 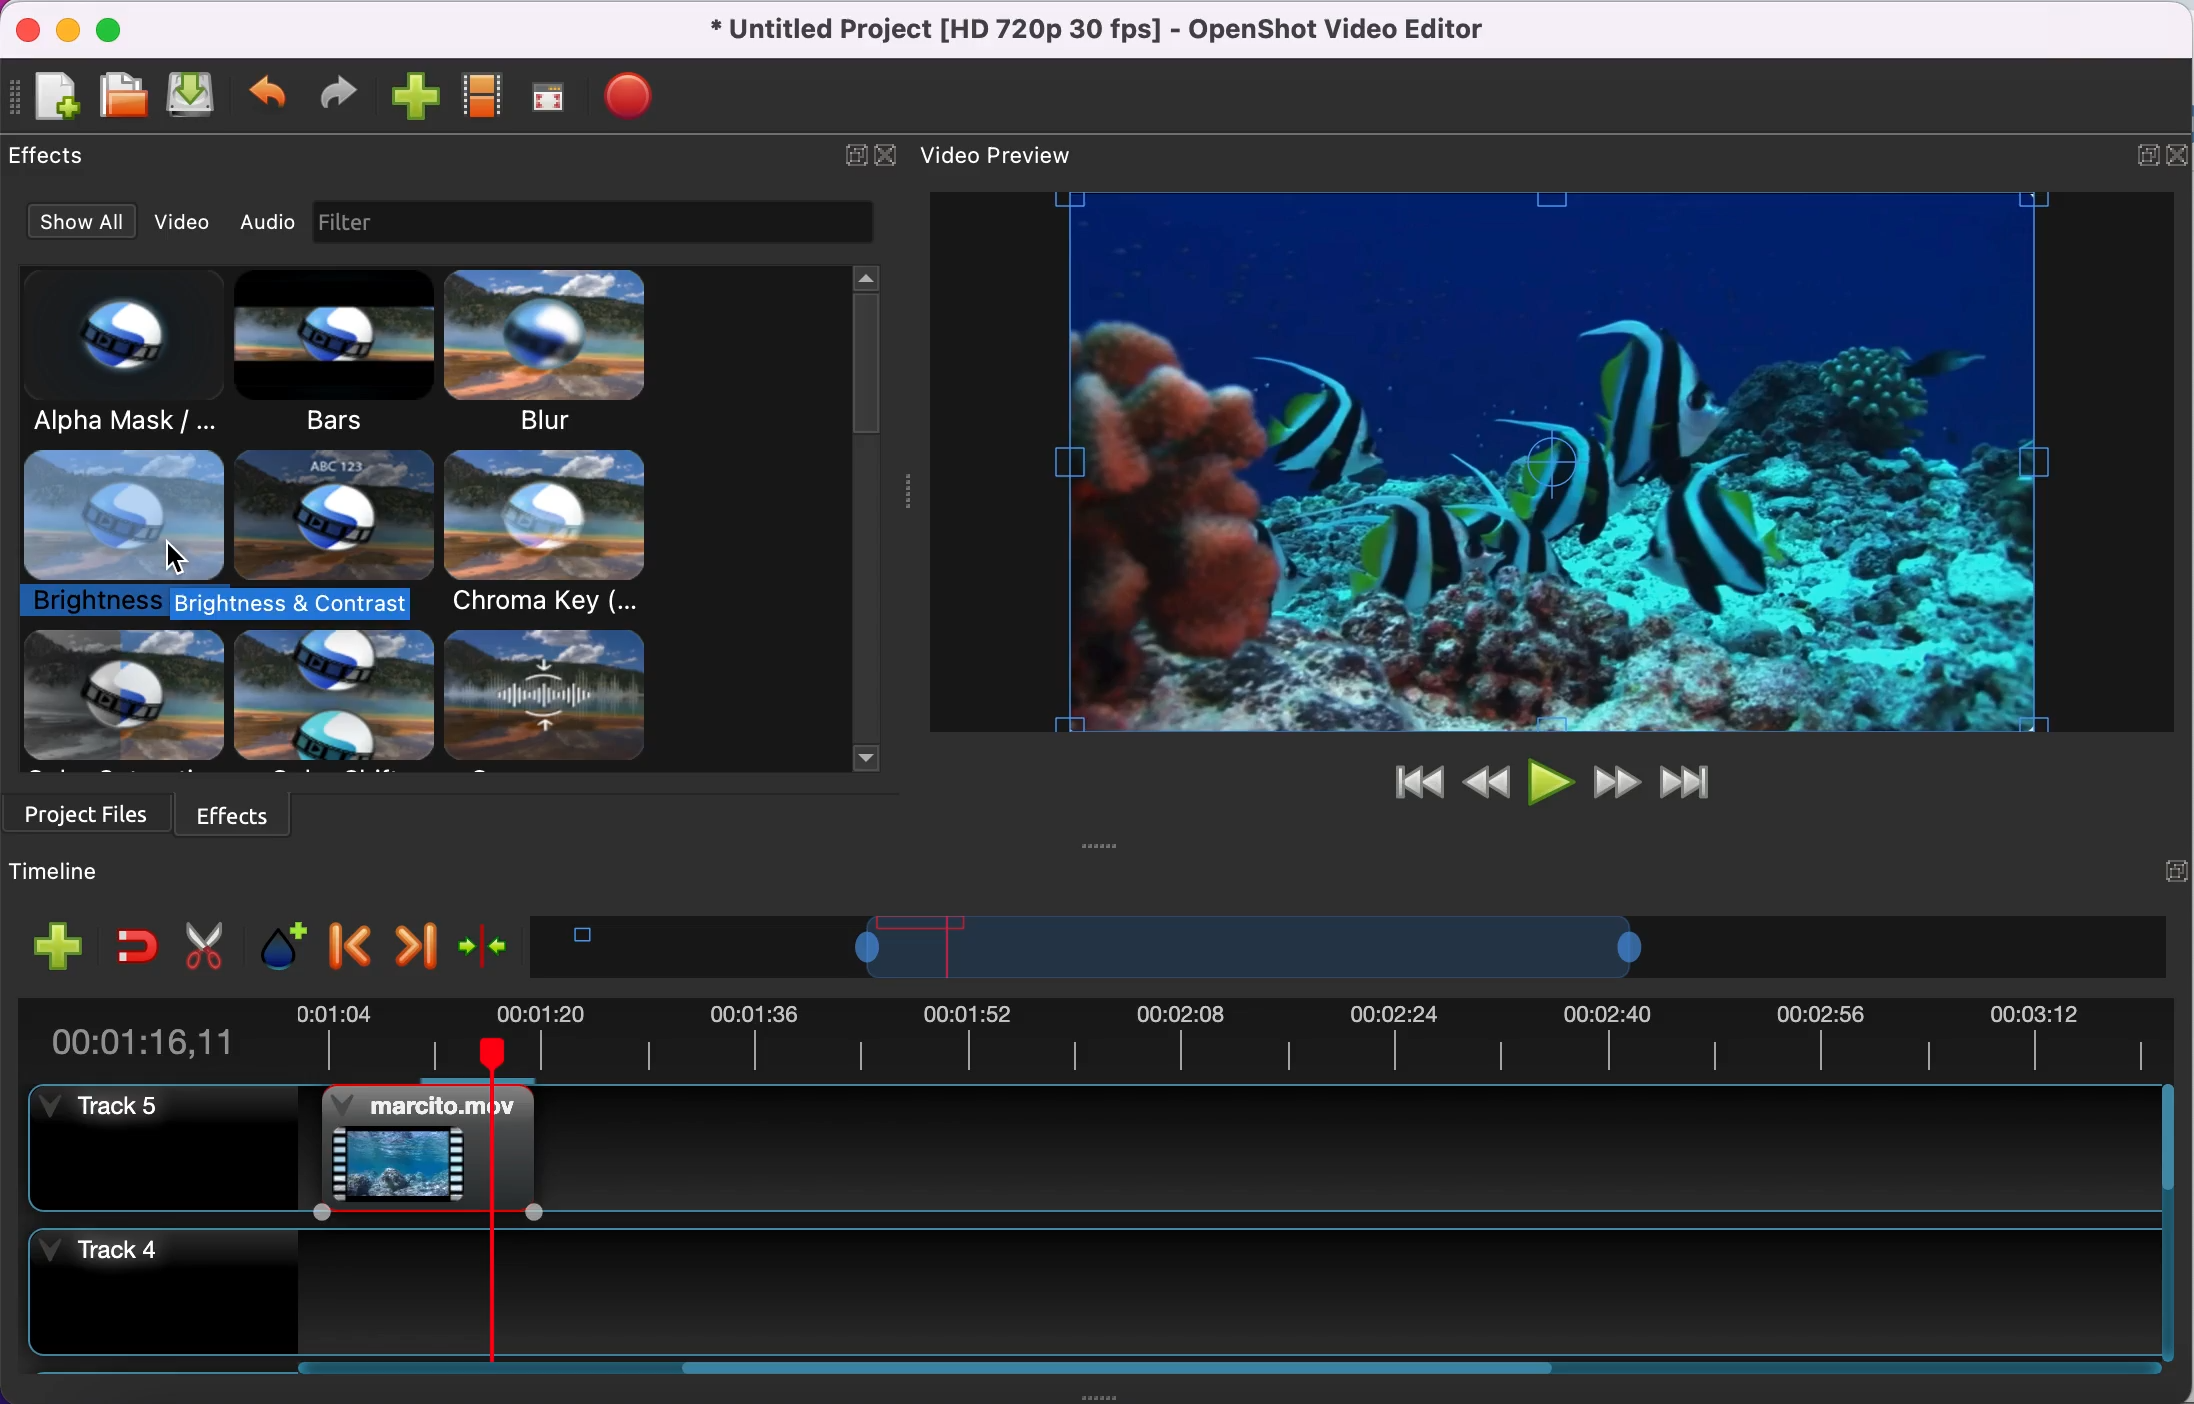 What do you see at coordinates (69, 26) in the screenshot?
I see `minimize` at bounding box center [69, 26].